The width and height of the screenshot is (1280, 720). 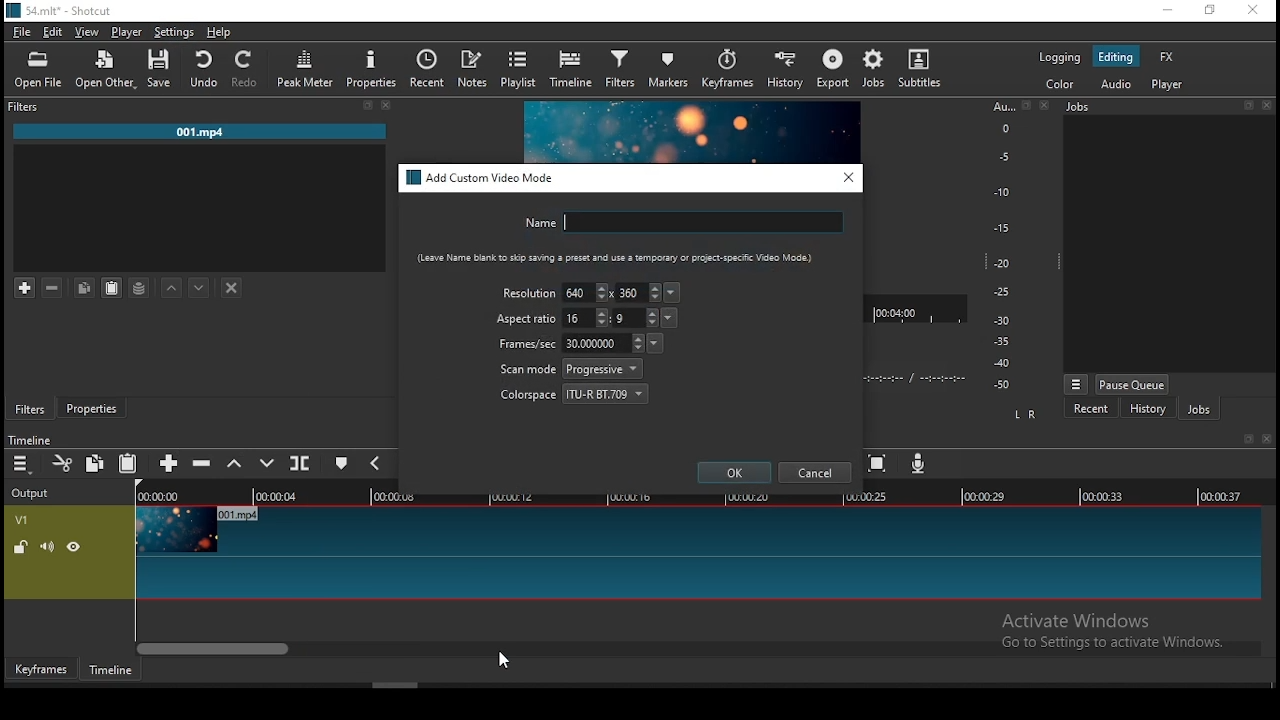 What do you see at coordinates (898, 309) in the screenshot?
I see `00:04:00` at bounding box center [898, 309].